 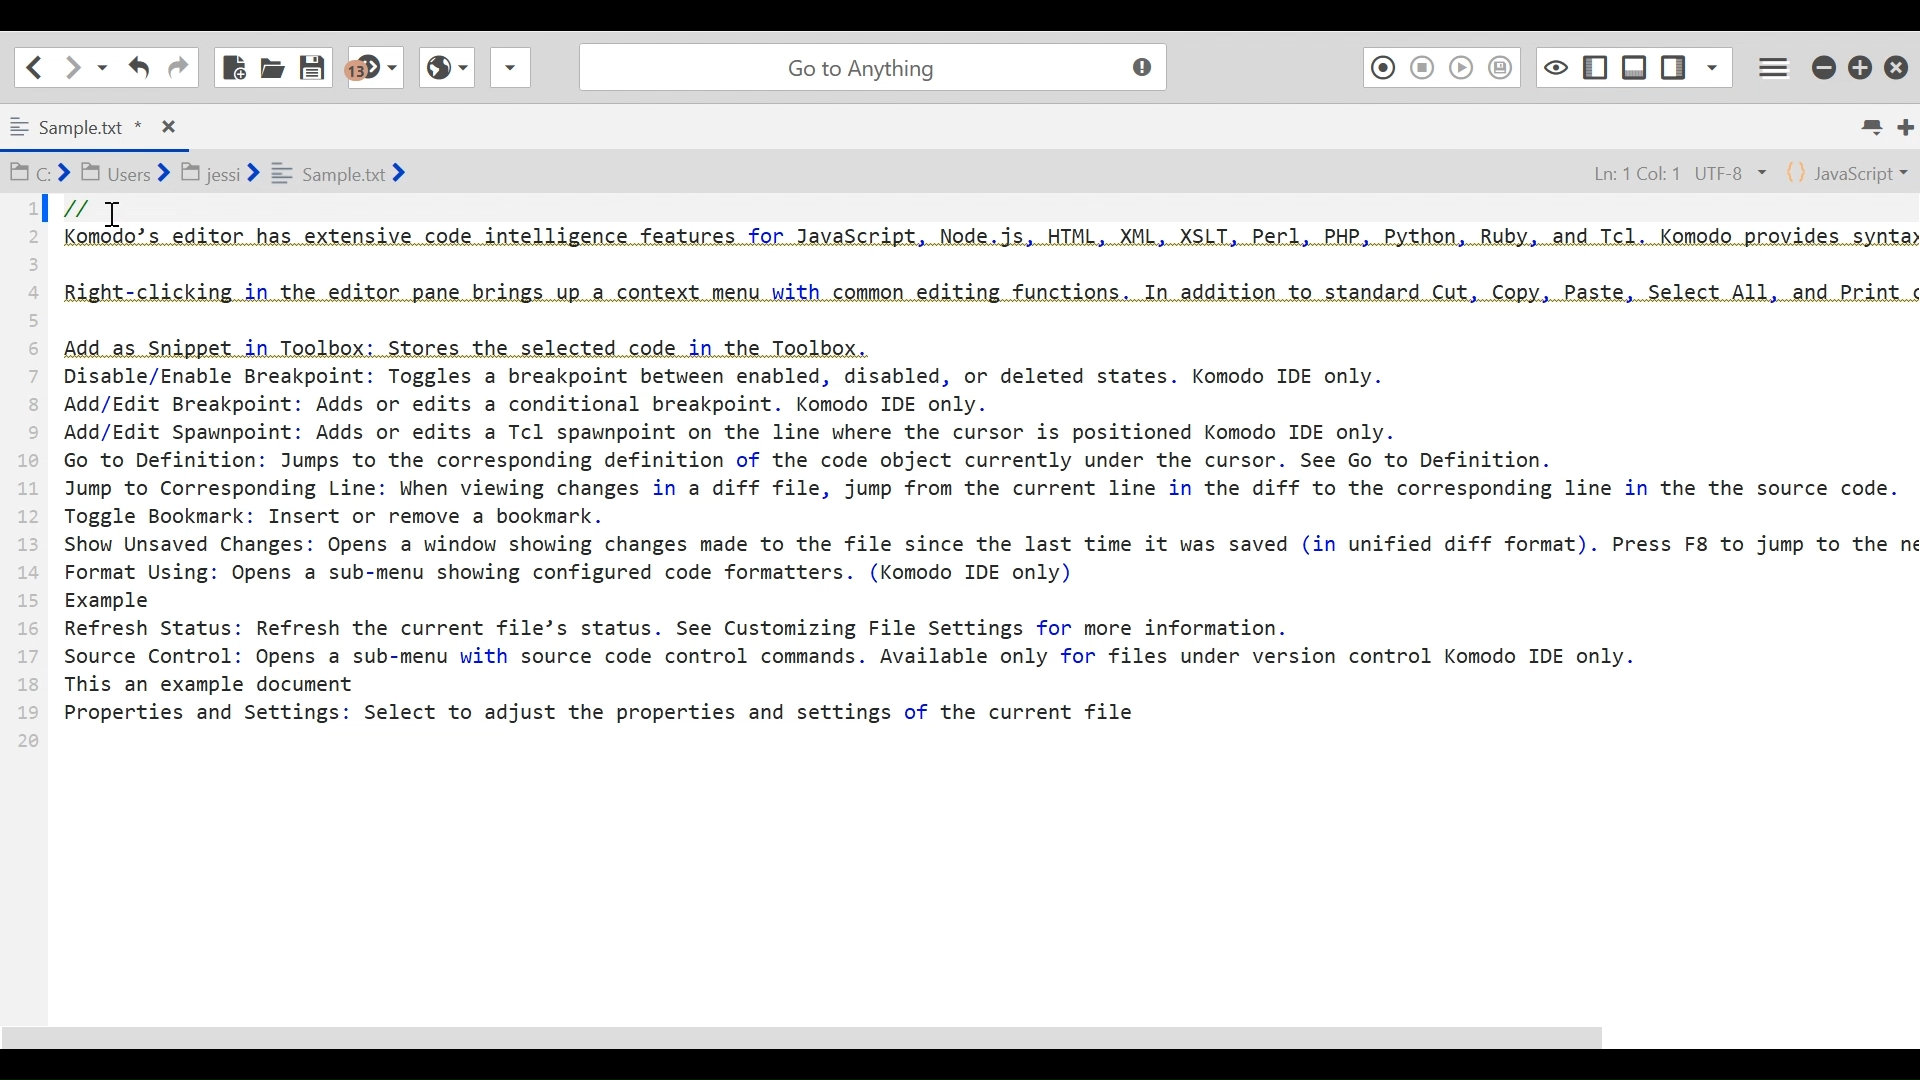 I want to click on minimize, so click(x=1823, y=64).